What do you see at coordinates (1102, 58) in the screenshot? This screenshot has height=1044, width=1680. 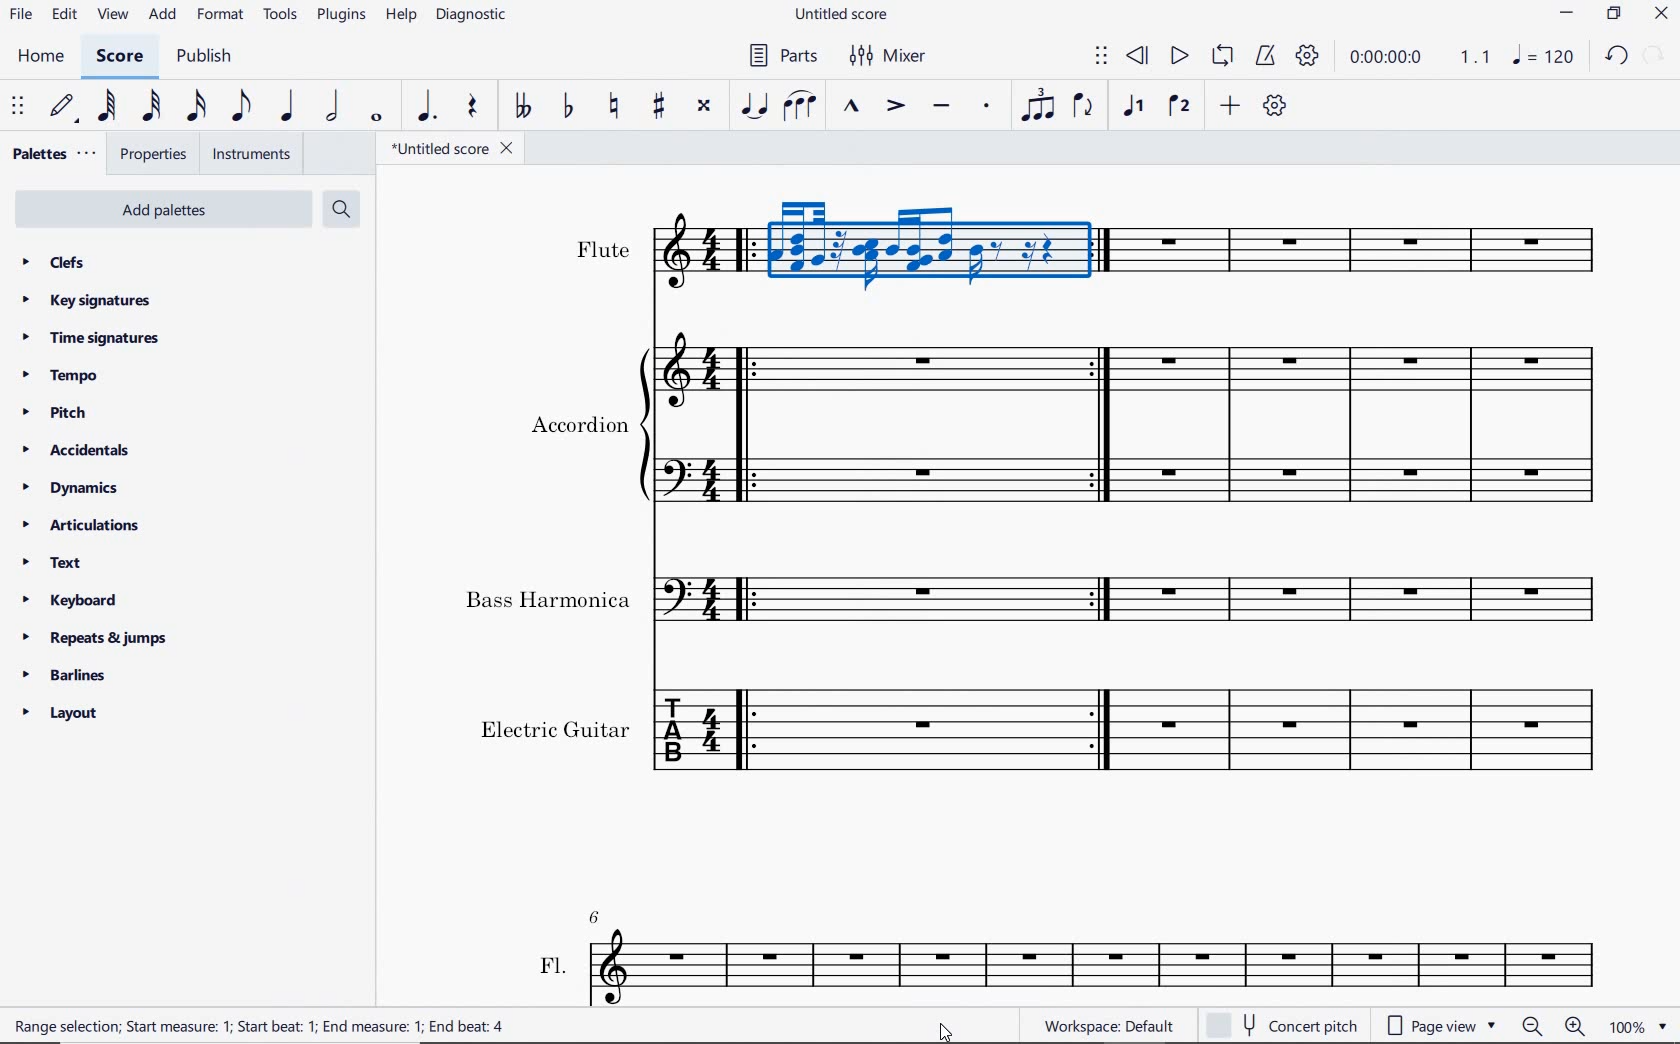 I see `select to move` at bounding box center [1102, 58].